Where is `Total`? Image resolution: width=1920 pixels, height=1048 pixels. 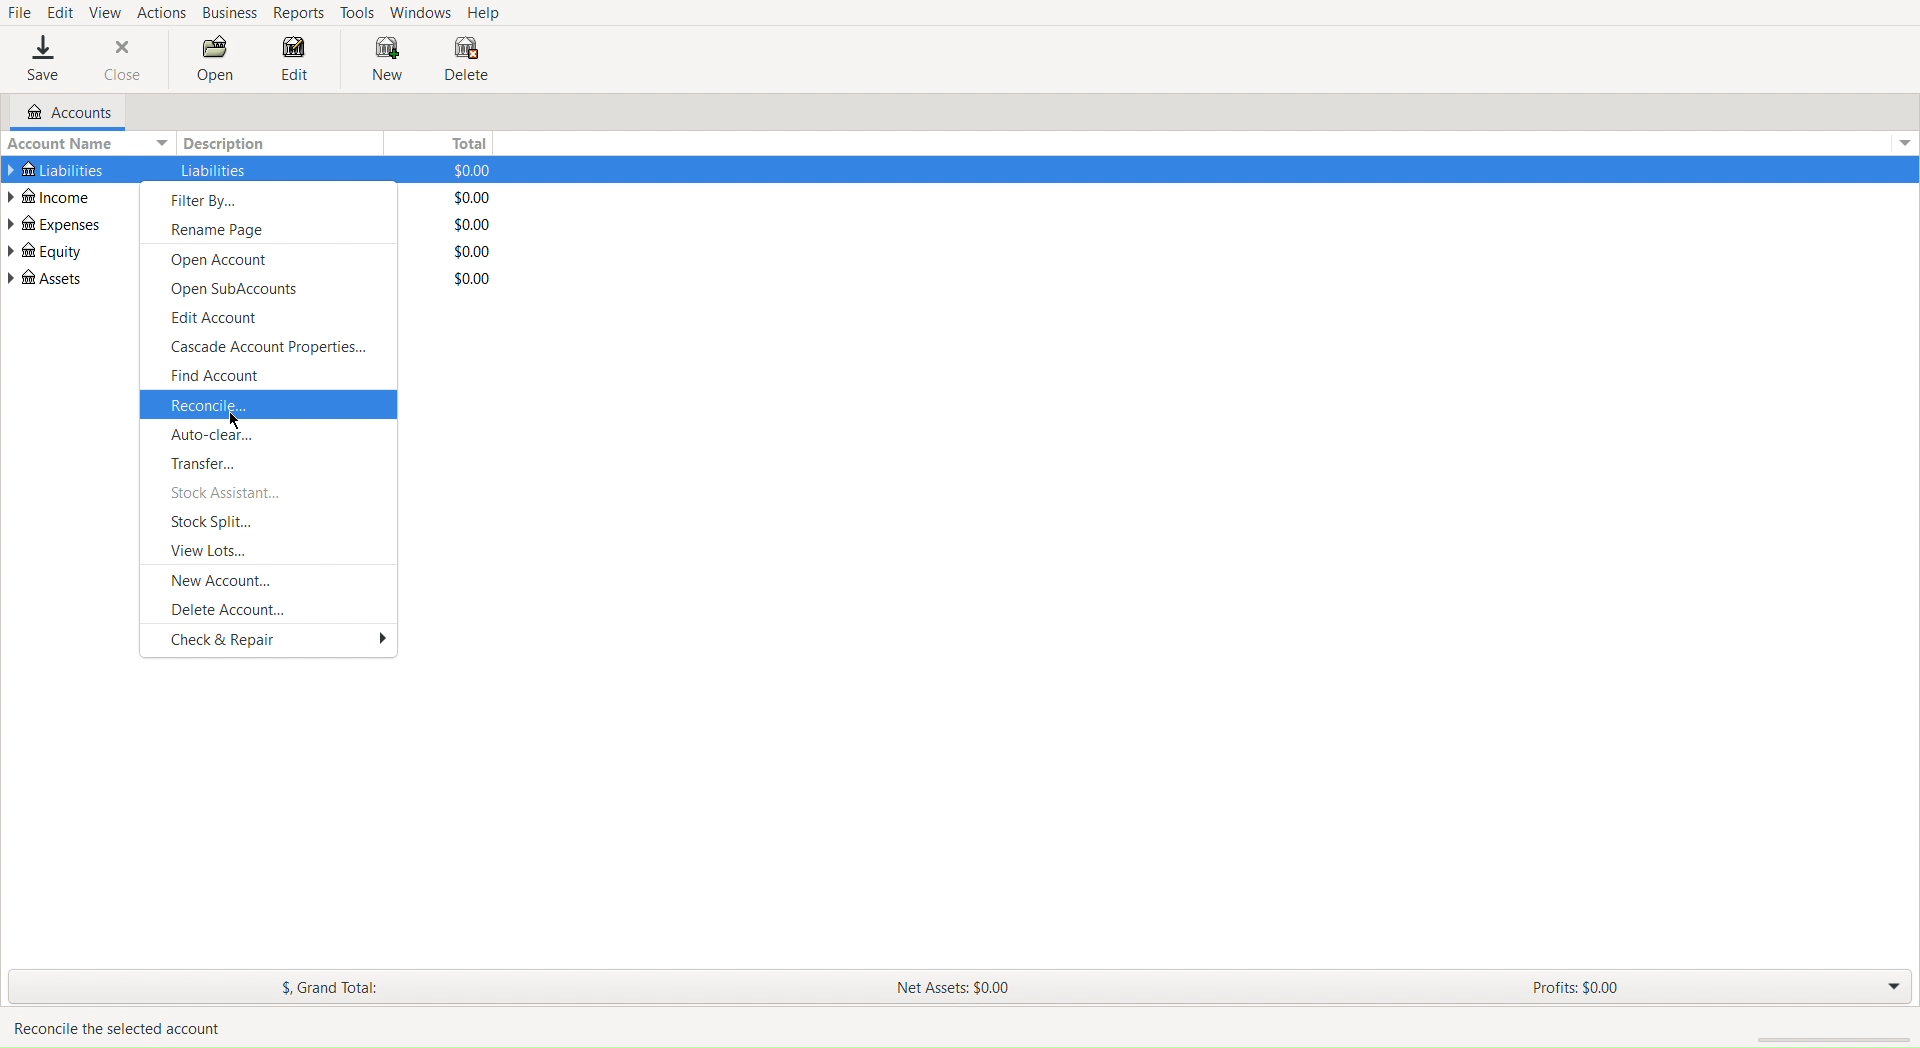 Total is located at coordinates (472, 252).